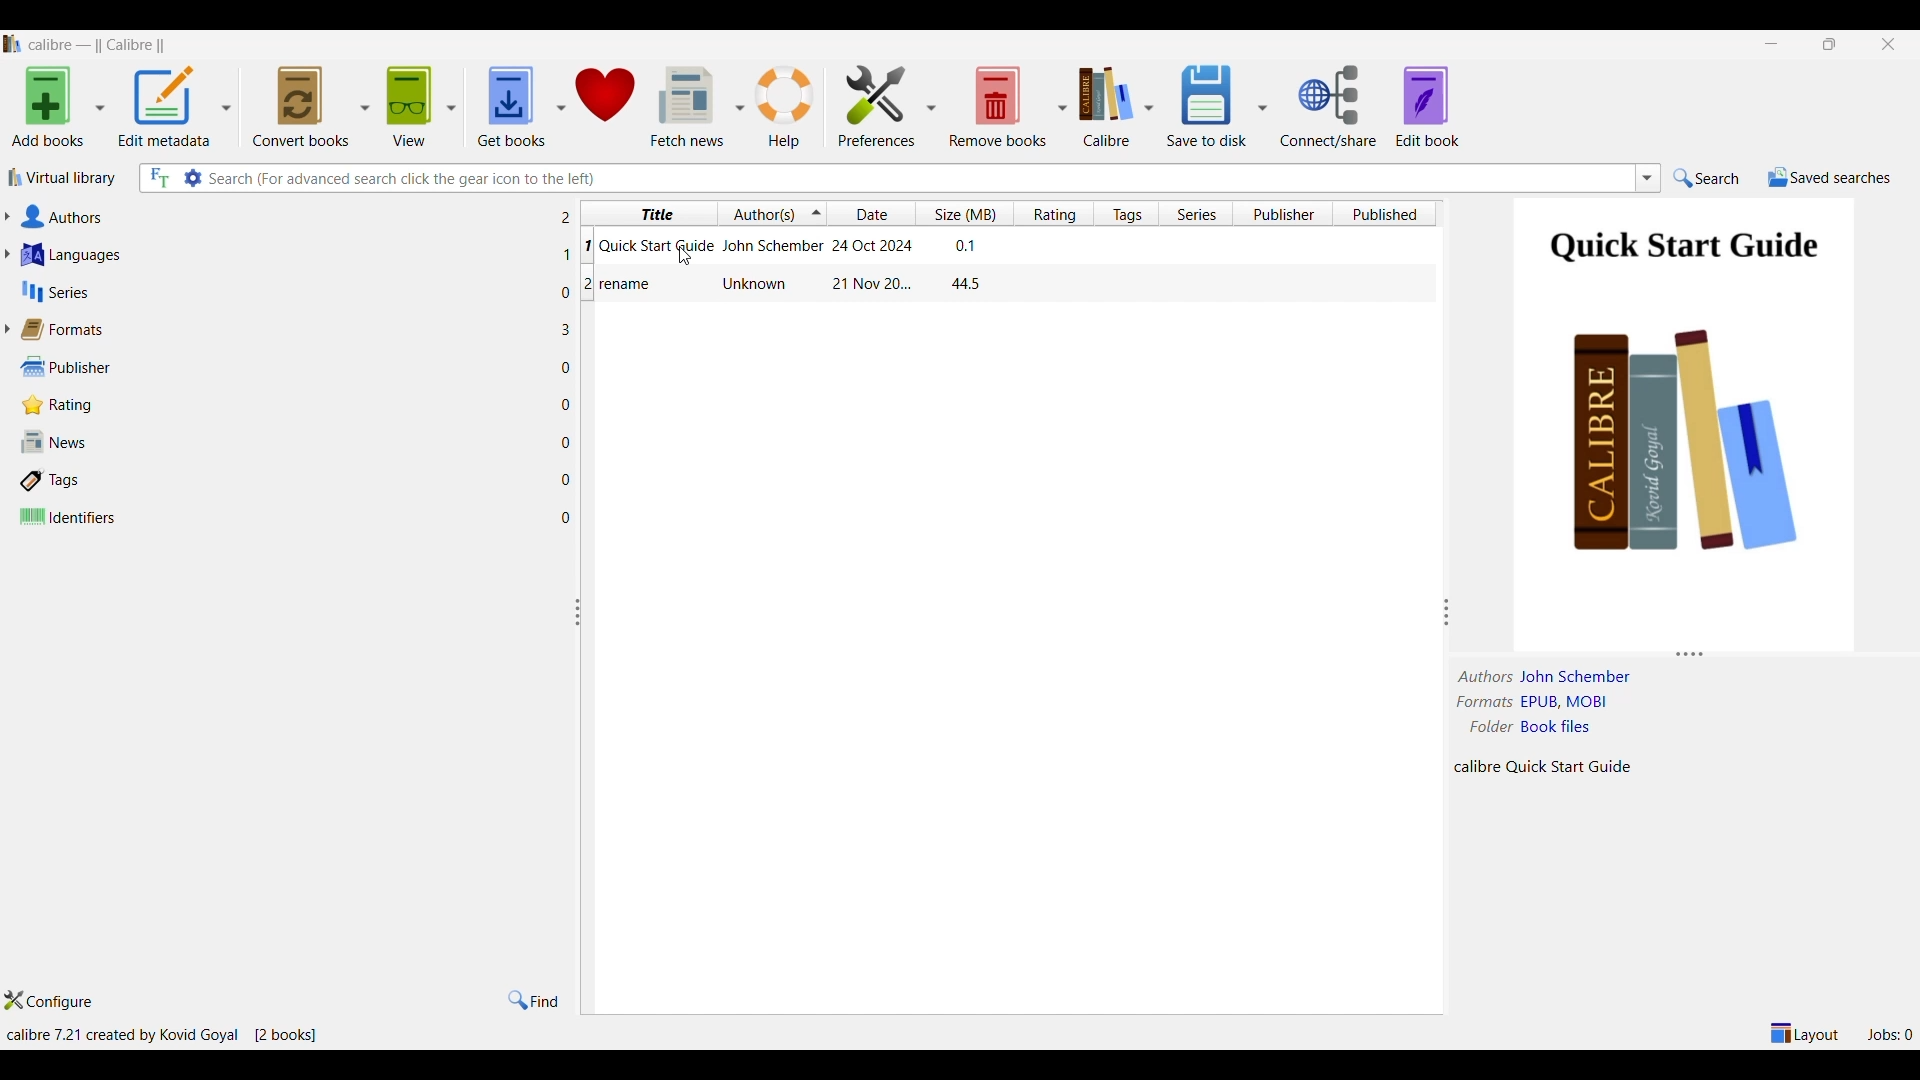 This screenshot has width=1920, height=1080. What do you see at coordinates (877, 107) in the screenshot?
I see `Preferences` at bounding box center [877, 107].